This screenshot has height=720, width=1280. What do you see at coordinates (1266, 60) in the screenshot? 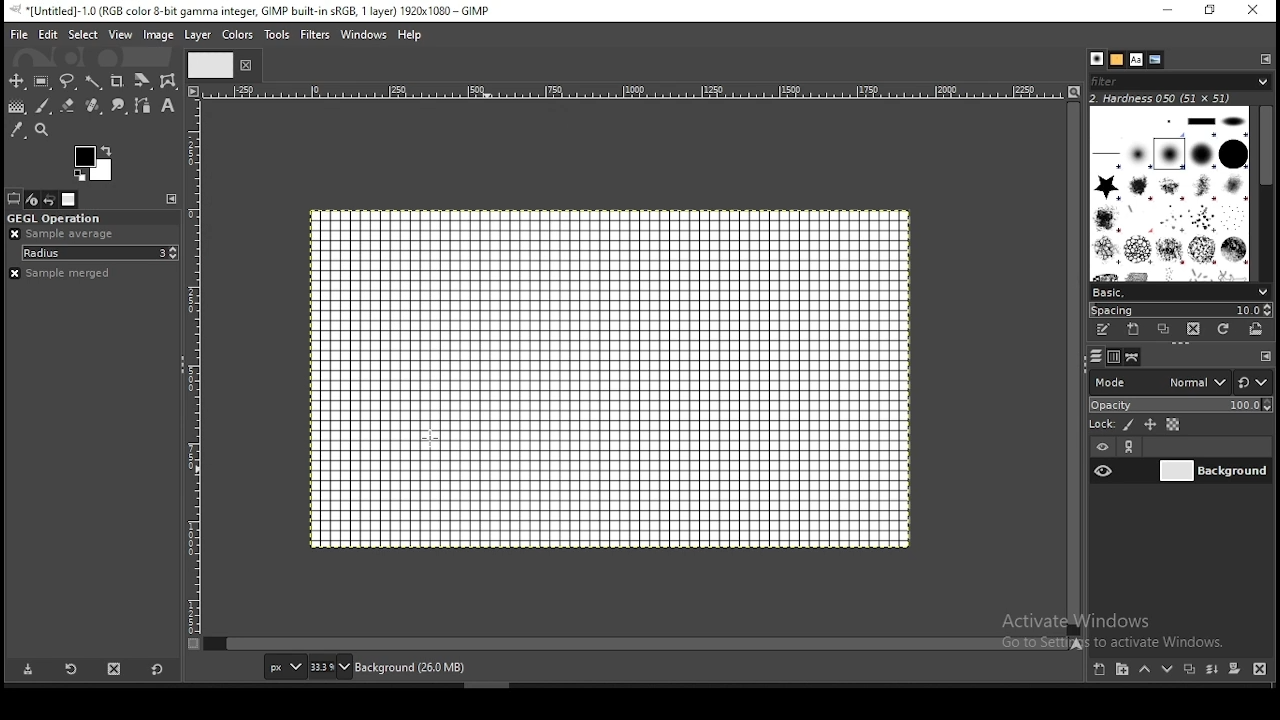
I see `cinfigure this tab` at bounding box center [1266, 60].